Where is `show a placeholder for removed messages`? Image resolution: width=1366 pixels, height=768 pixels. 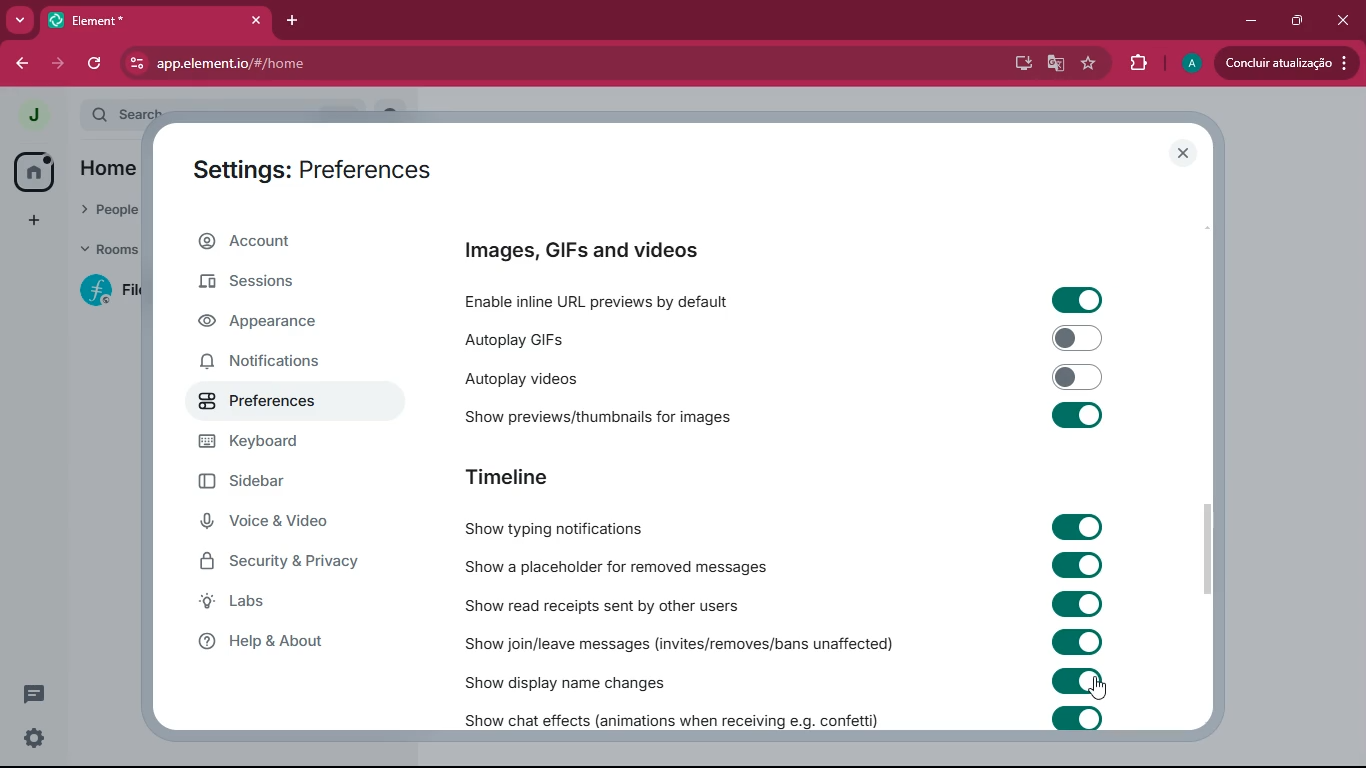 show a placeholder for removed messages is located at coordinates (628, 566).